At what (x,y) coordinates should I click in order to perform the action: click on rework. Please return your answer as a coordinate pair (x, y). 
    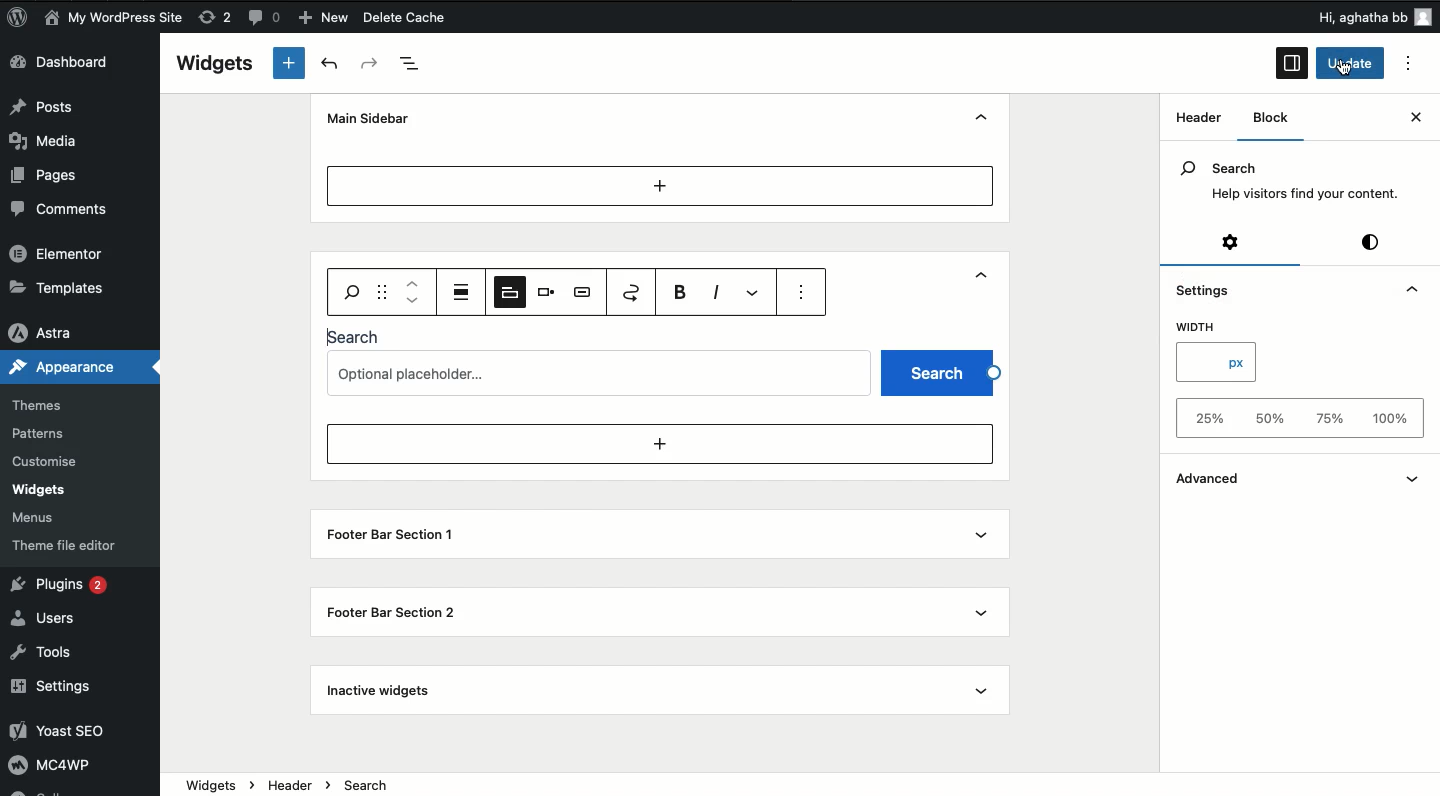
    Looking at the image, I should click on (218, 20).